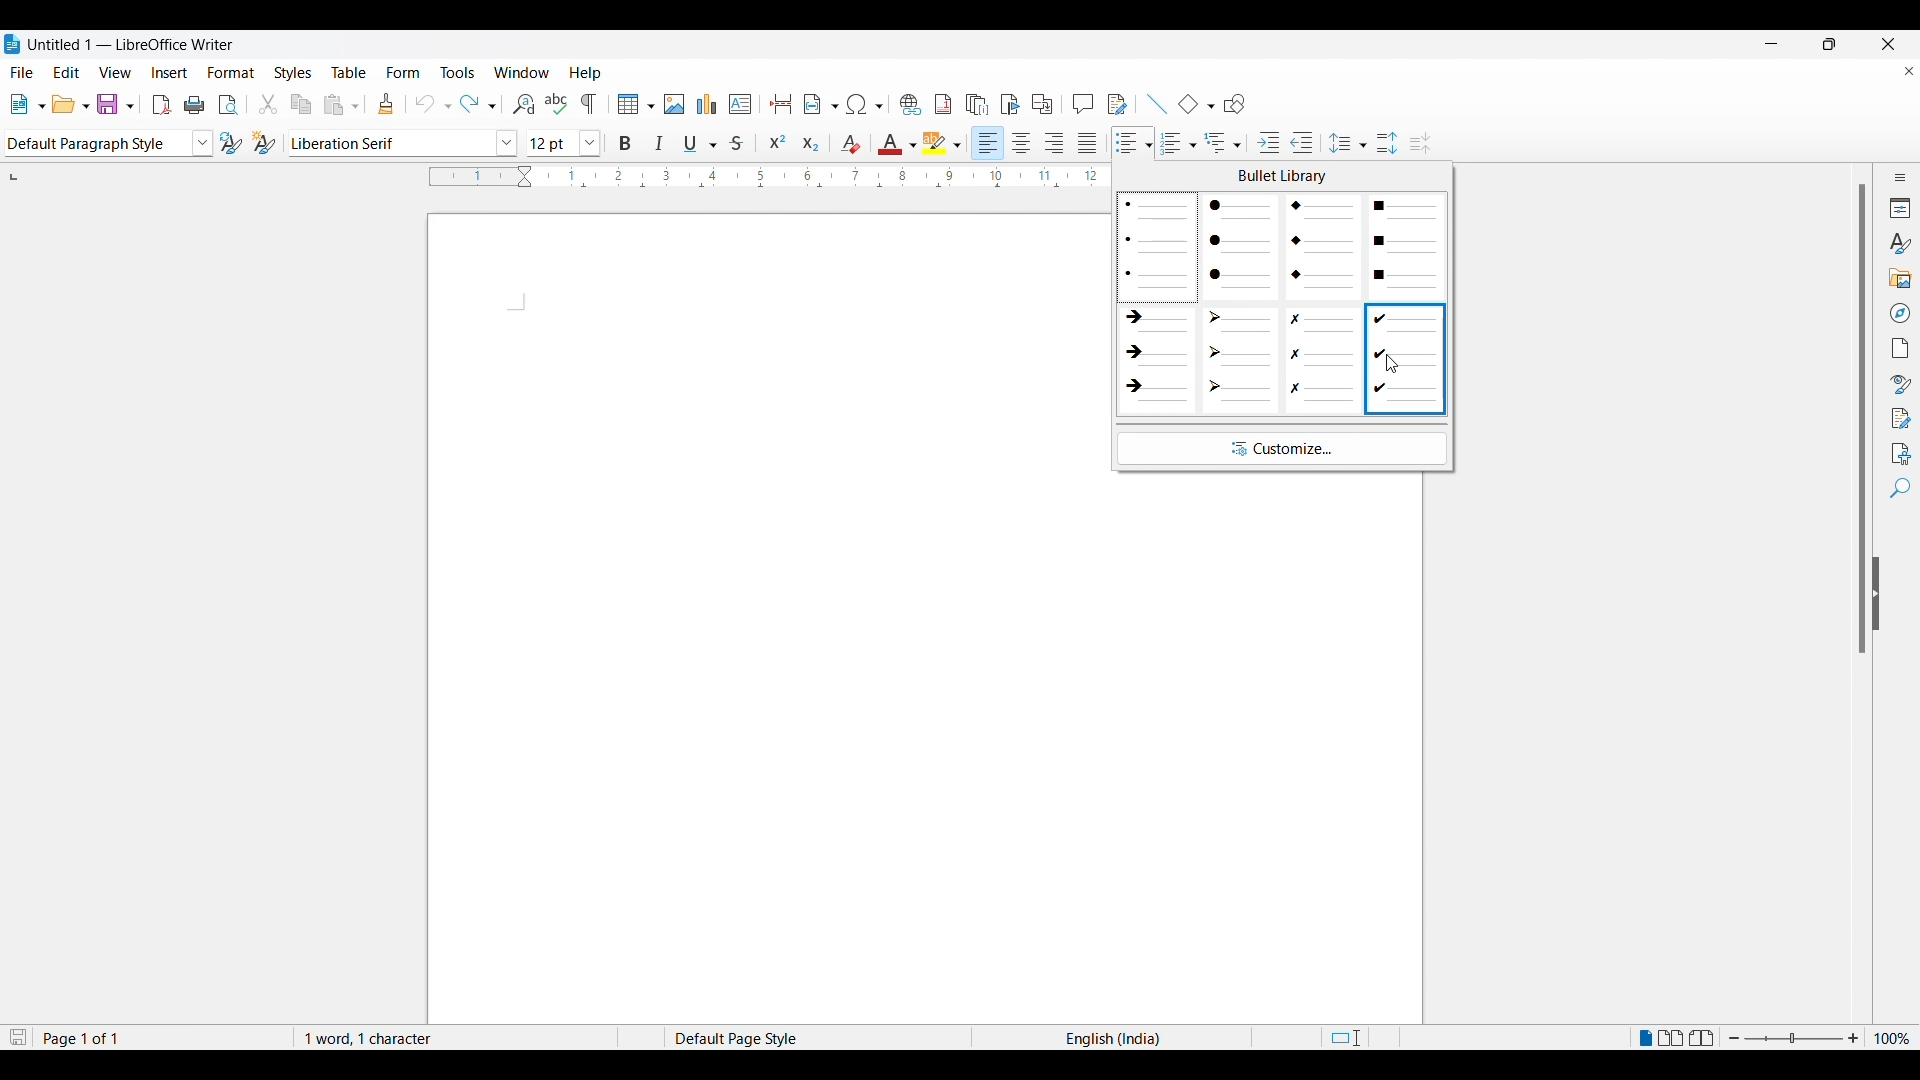 The height and width of the screenshot is (1080, 1920). What do you see at coordinates (1894, 1036) in the screenshot?
I see `100%` at bounding box center [1894, 1036].